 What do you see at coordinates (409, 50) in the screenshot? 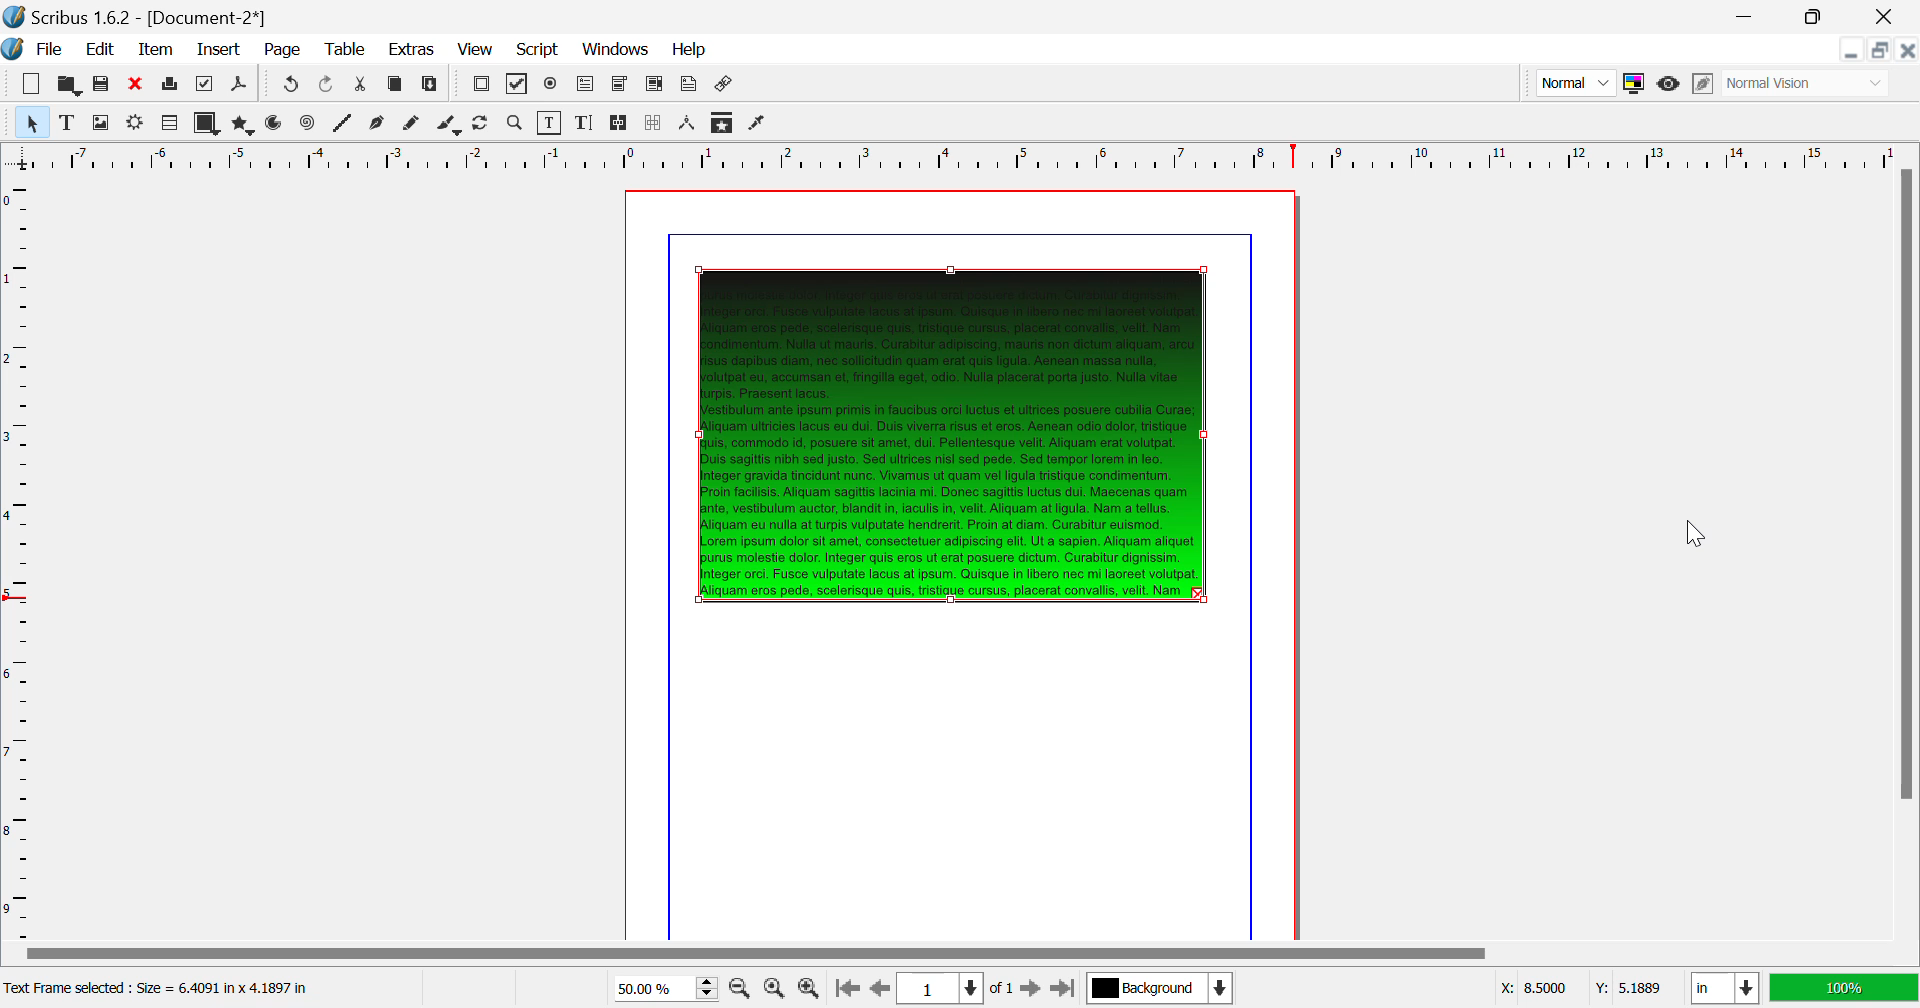
I see `Extras` at bounding box center [409, 50].